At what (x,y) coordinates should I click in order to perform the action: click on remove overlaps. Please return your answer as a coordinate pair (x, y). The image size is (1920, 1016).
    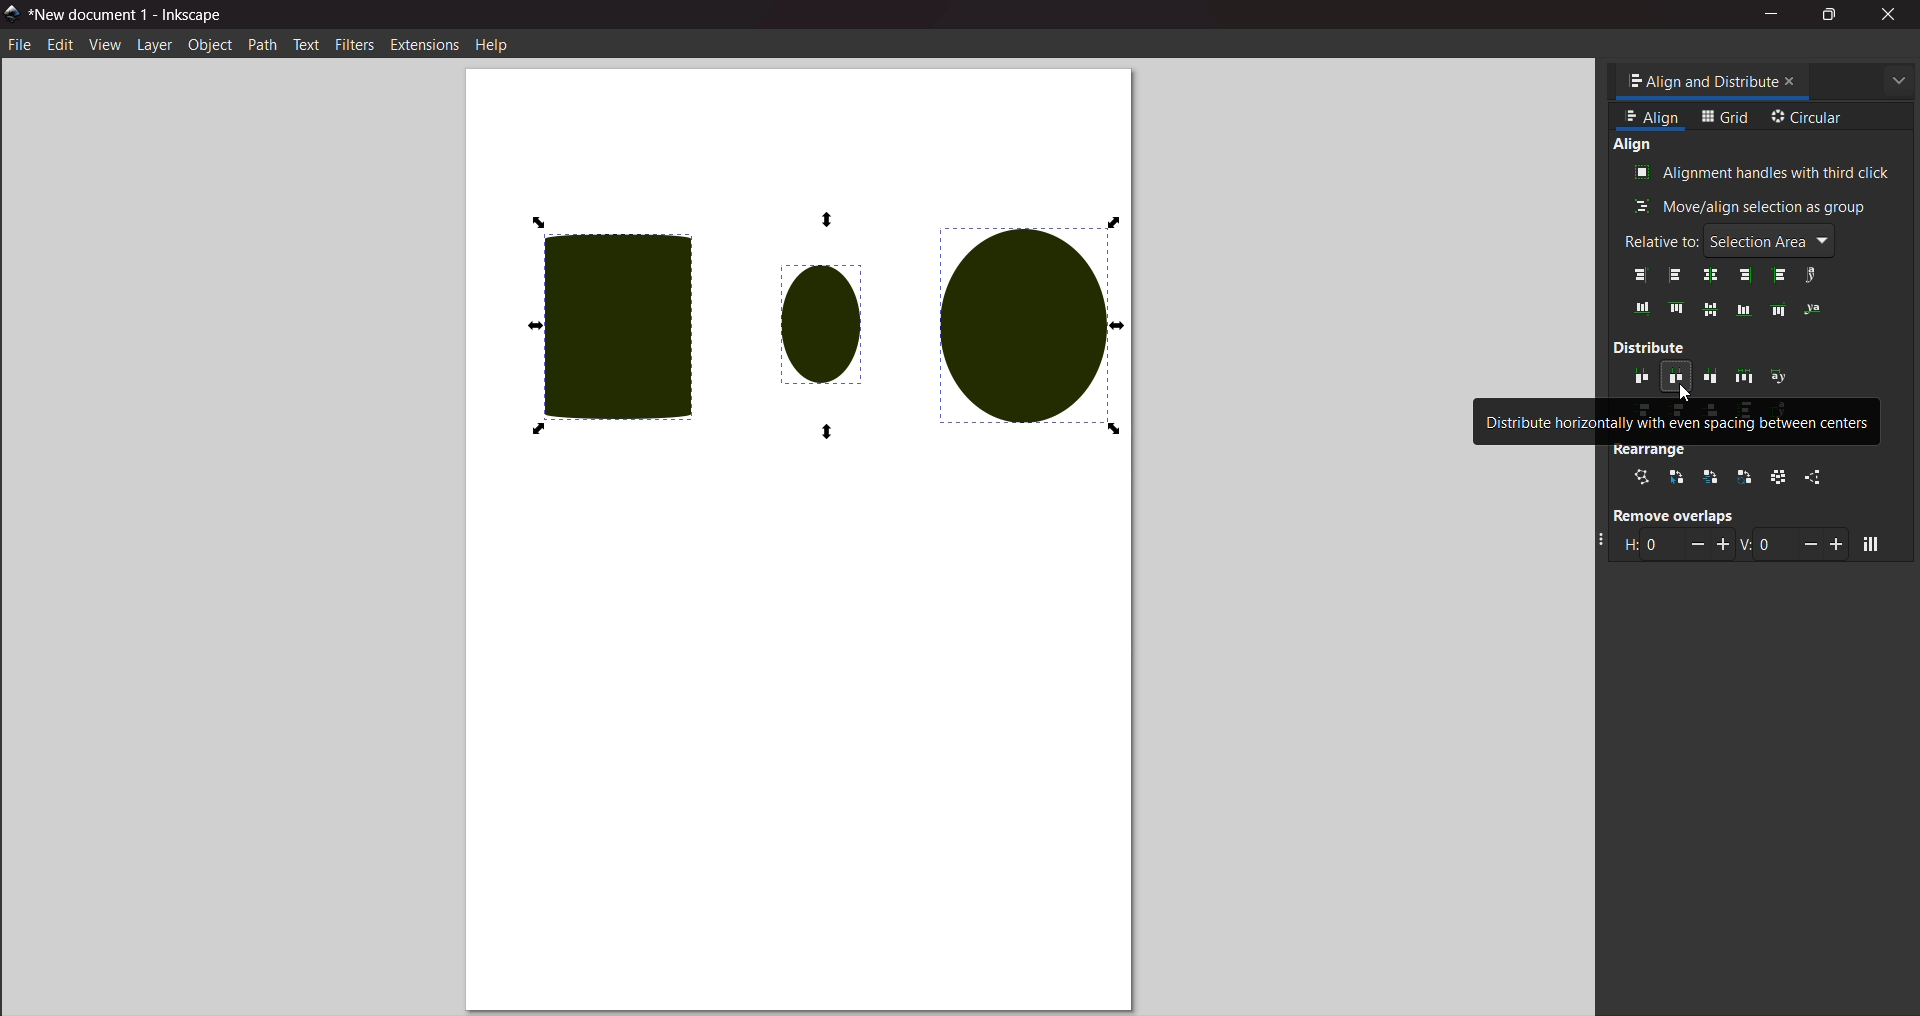
    Looking at the image, I should click on (1667, 514).